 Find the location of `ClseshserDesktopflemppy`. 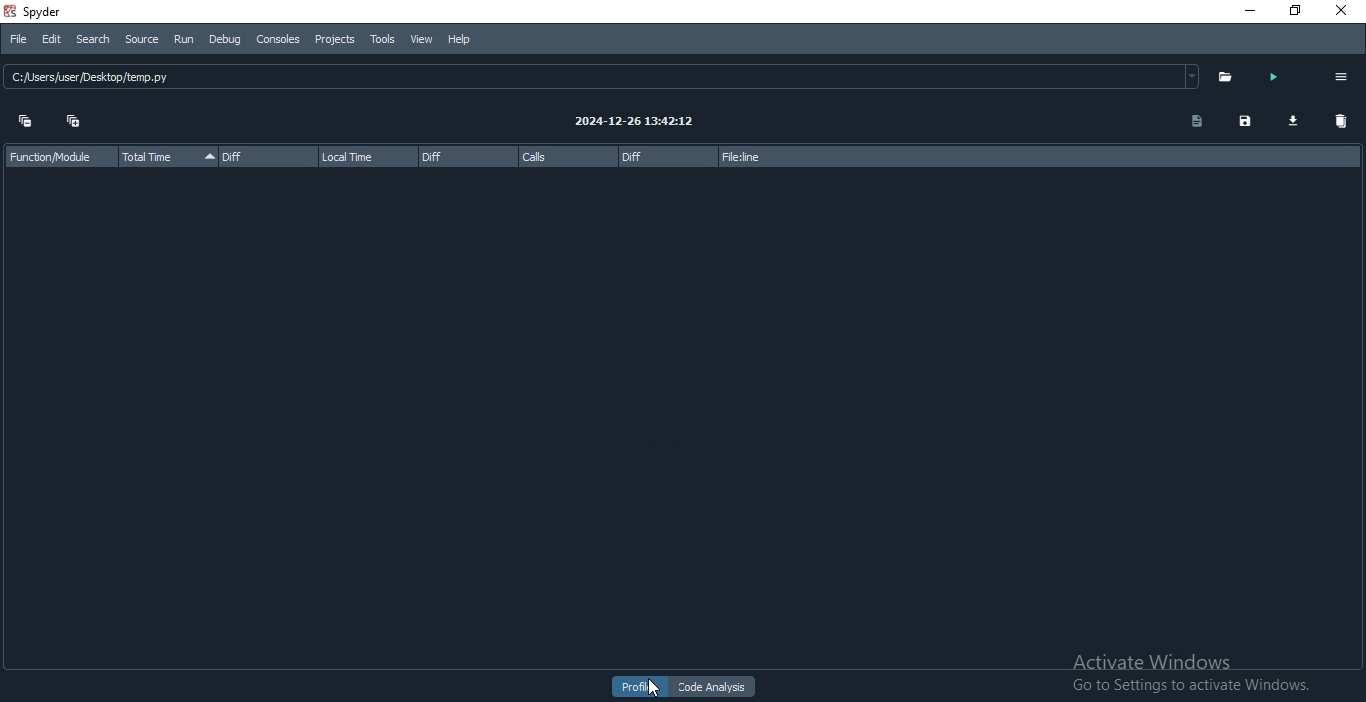

ClseshserDesktopflemppy is located at coordinates (605, 76).